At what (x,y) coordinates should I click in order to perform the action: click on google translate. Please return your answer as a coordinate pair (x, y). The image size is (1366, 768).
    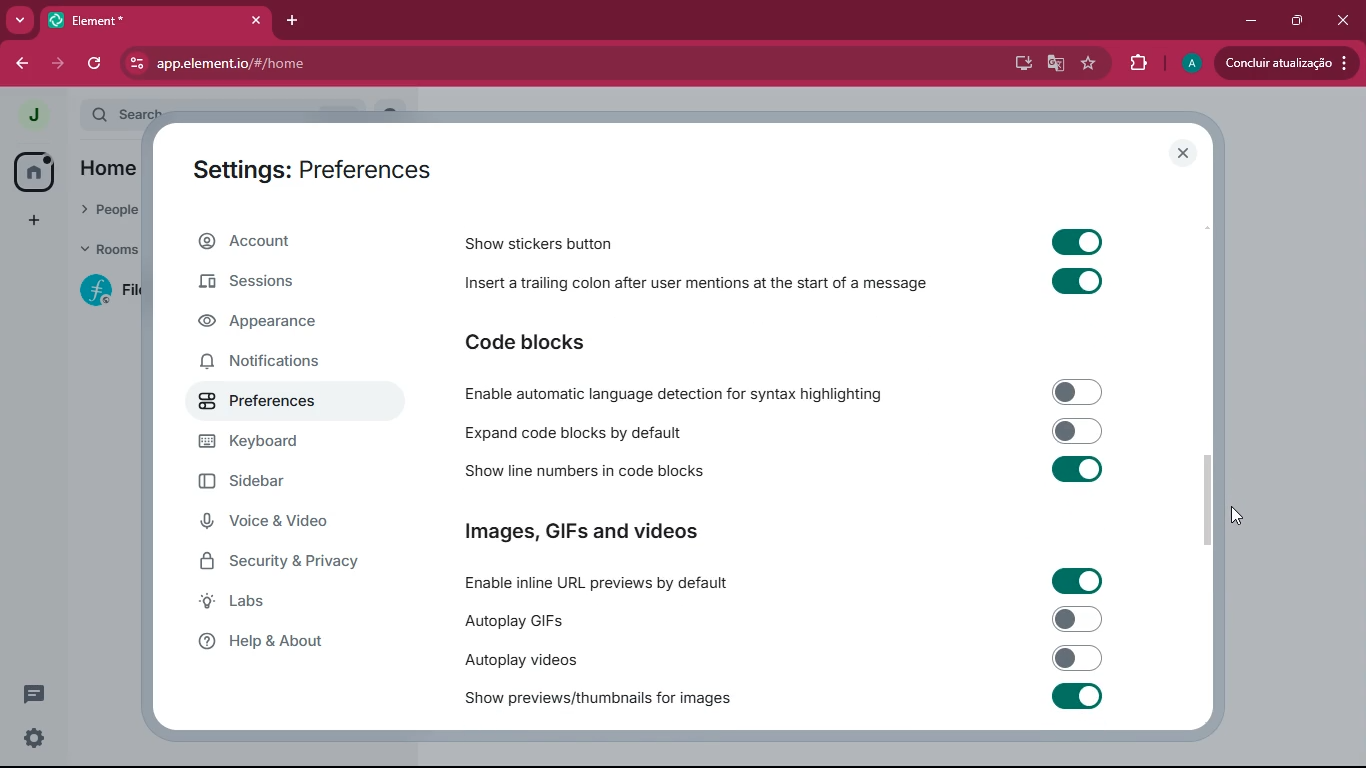
    Looking at the image, I should click on (1052, 66).